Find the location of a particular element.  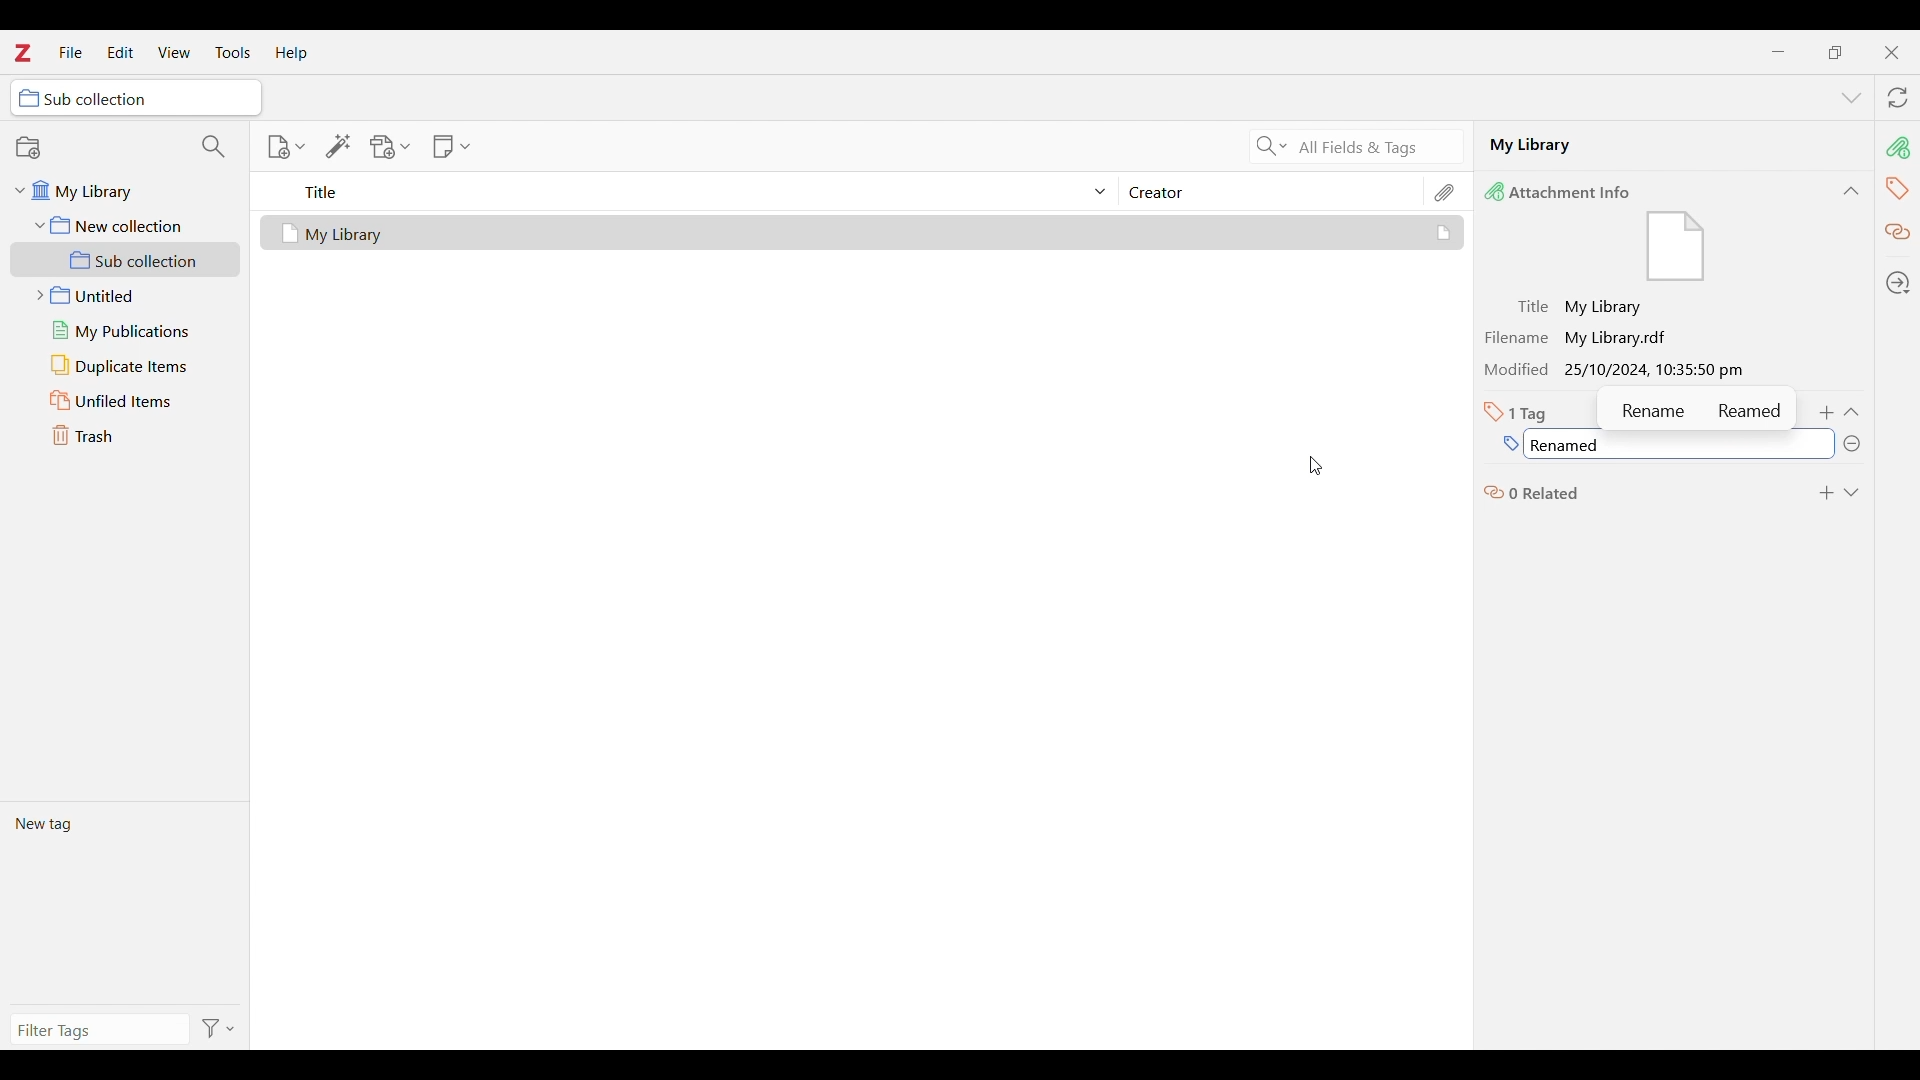

Show interface in a smaller tab is located at coordinates (1835, 52).